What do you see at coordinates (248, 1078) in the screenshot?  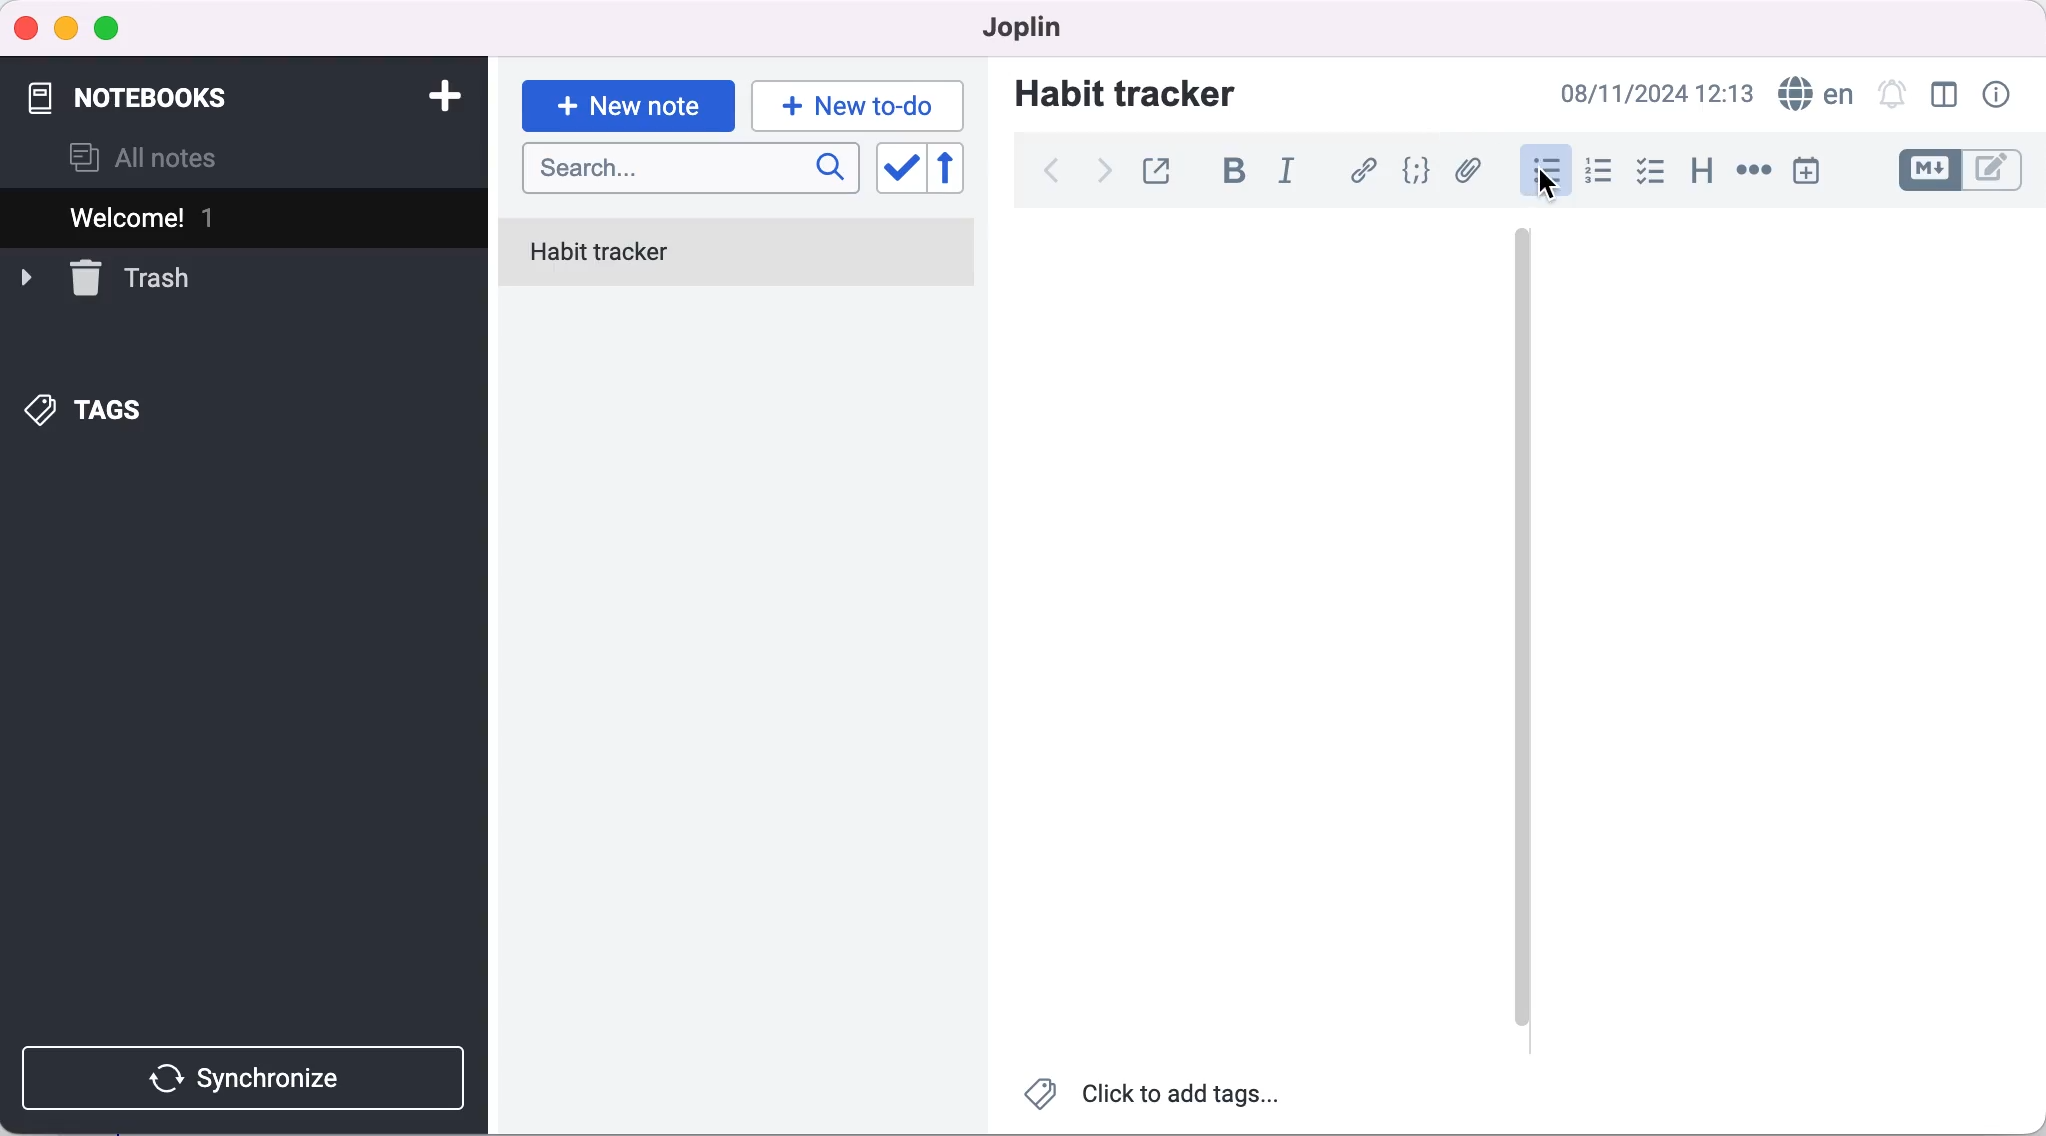 I see `synchronize` at bounding box center [248, 1078].